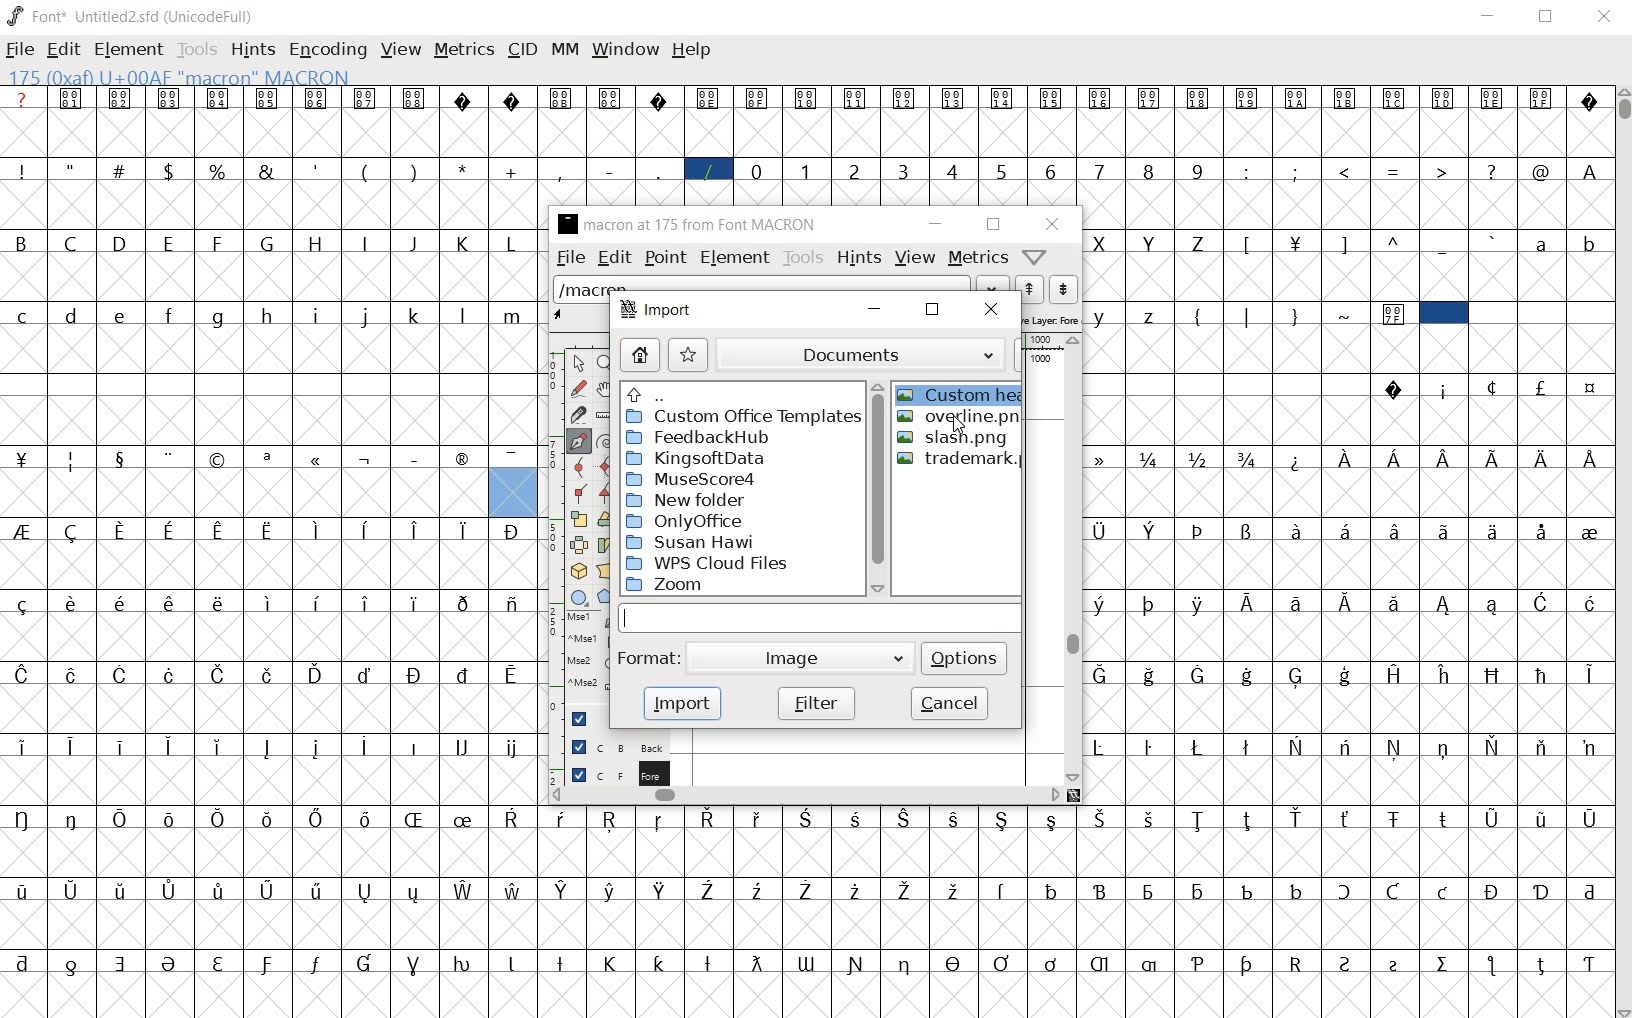 The height and width of the screenshot is (1018, 1632). What do you see at coordinates (1590, 817) in the screenshot?
I see `Symbol` at bounding box center [1590, 817].